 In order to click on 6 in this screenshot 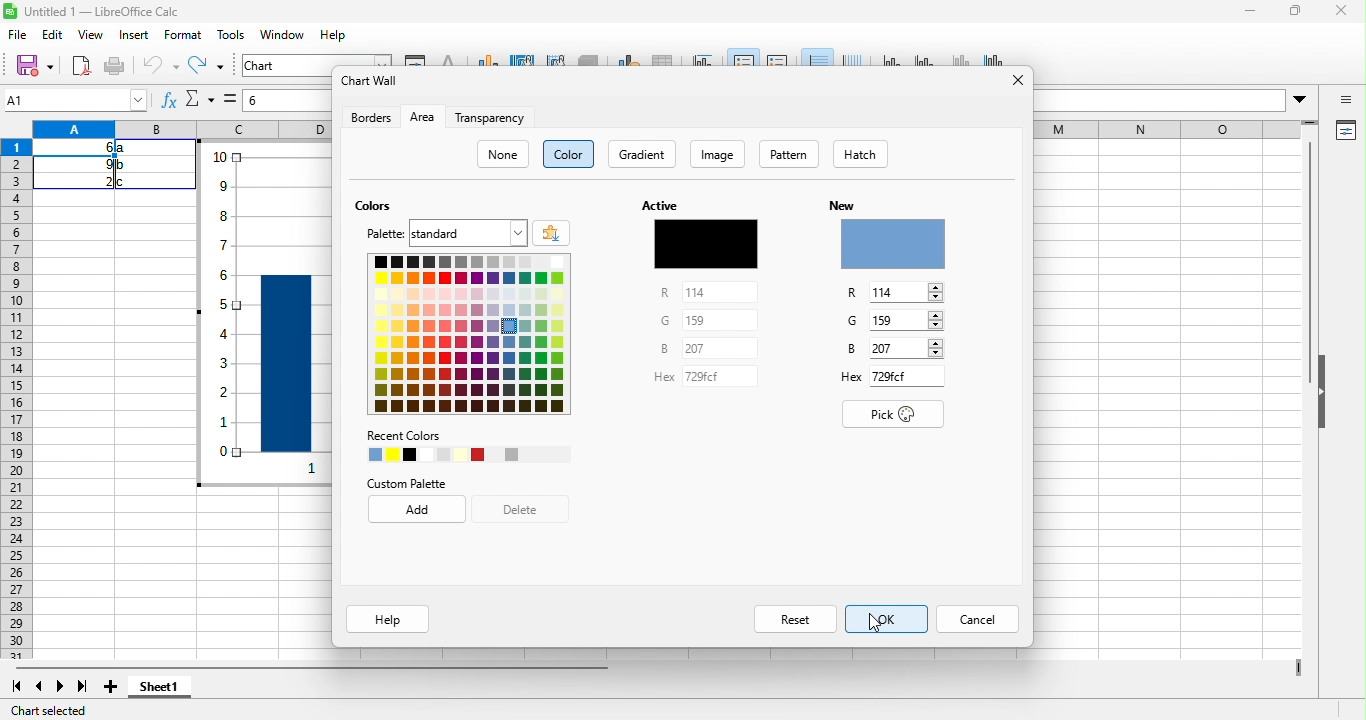, I will do `click(99, 147)`.